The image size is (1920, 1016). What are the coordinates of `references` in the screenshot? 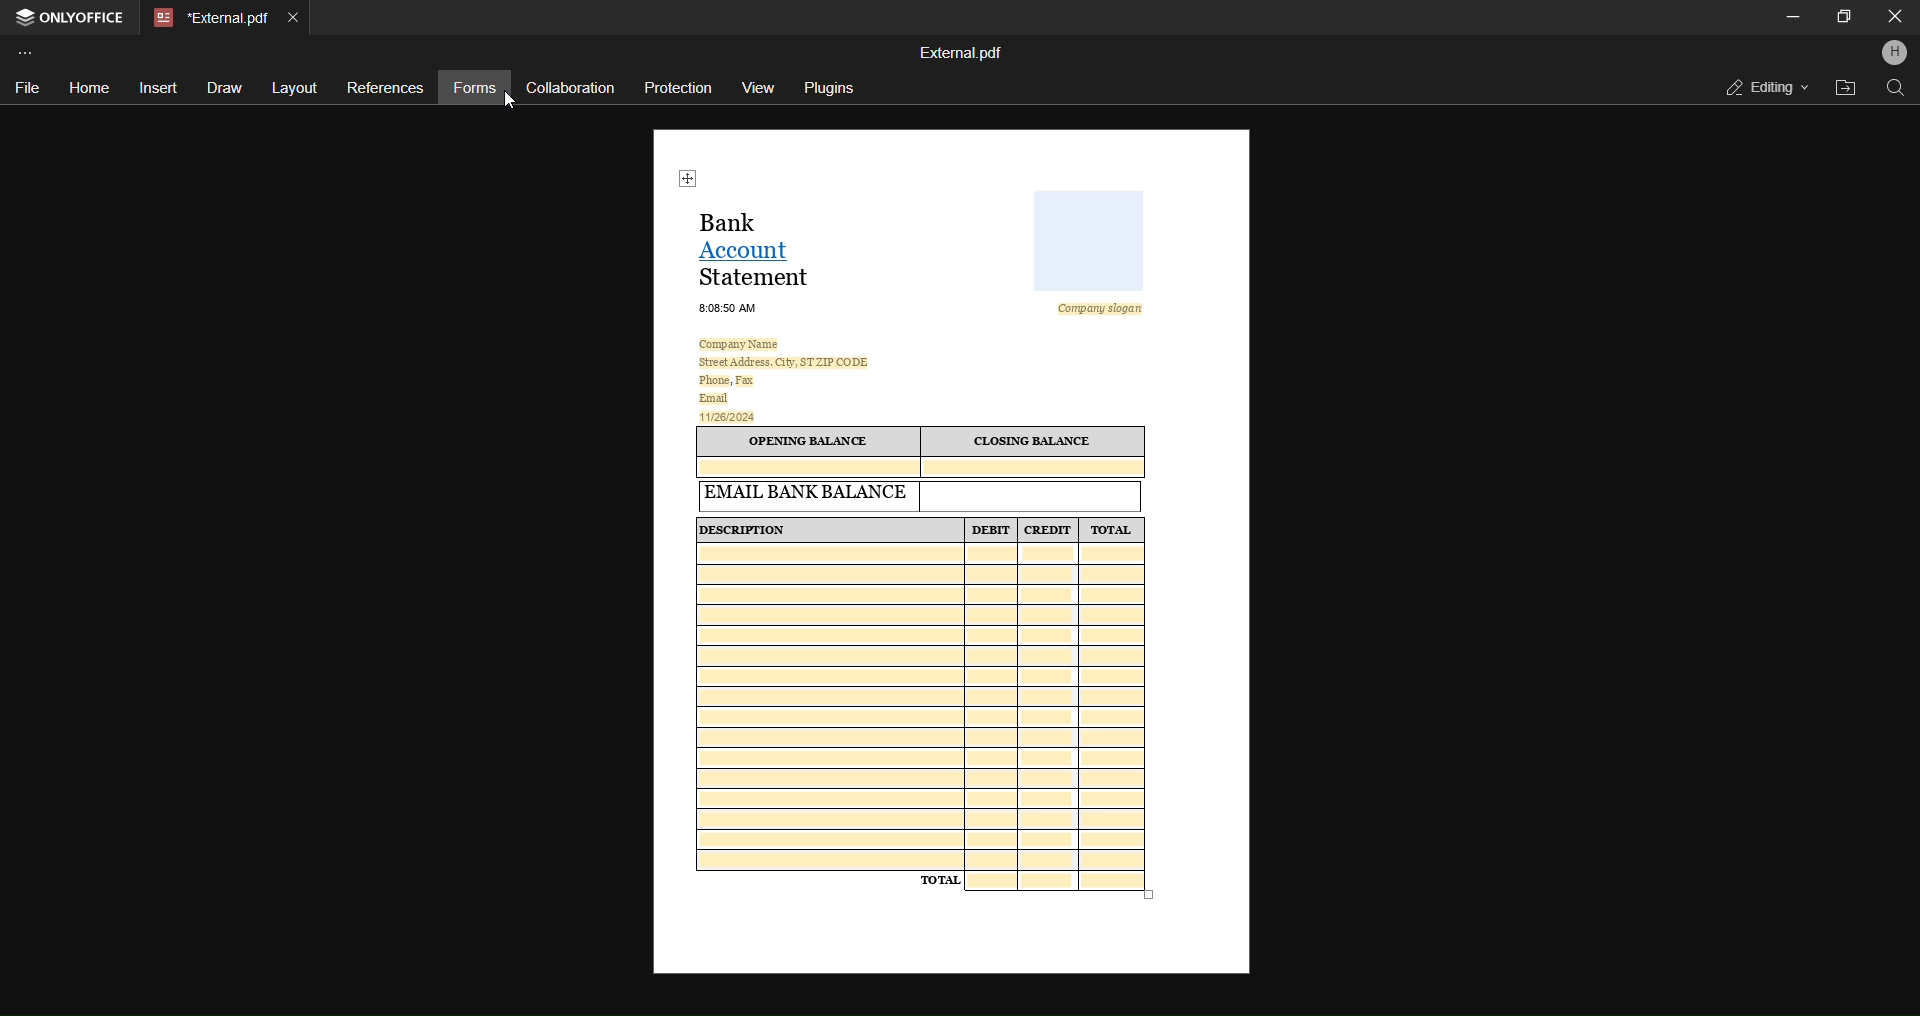 It's located at (382, 87).